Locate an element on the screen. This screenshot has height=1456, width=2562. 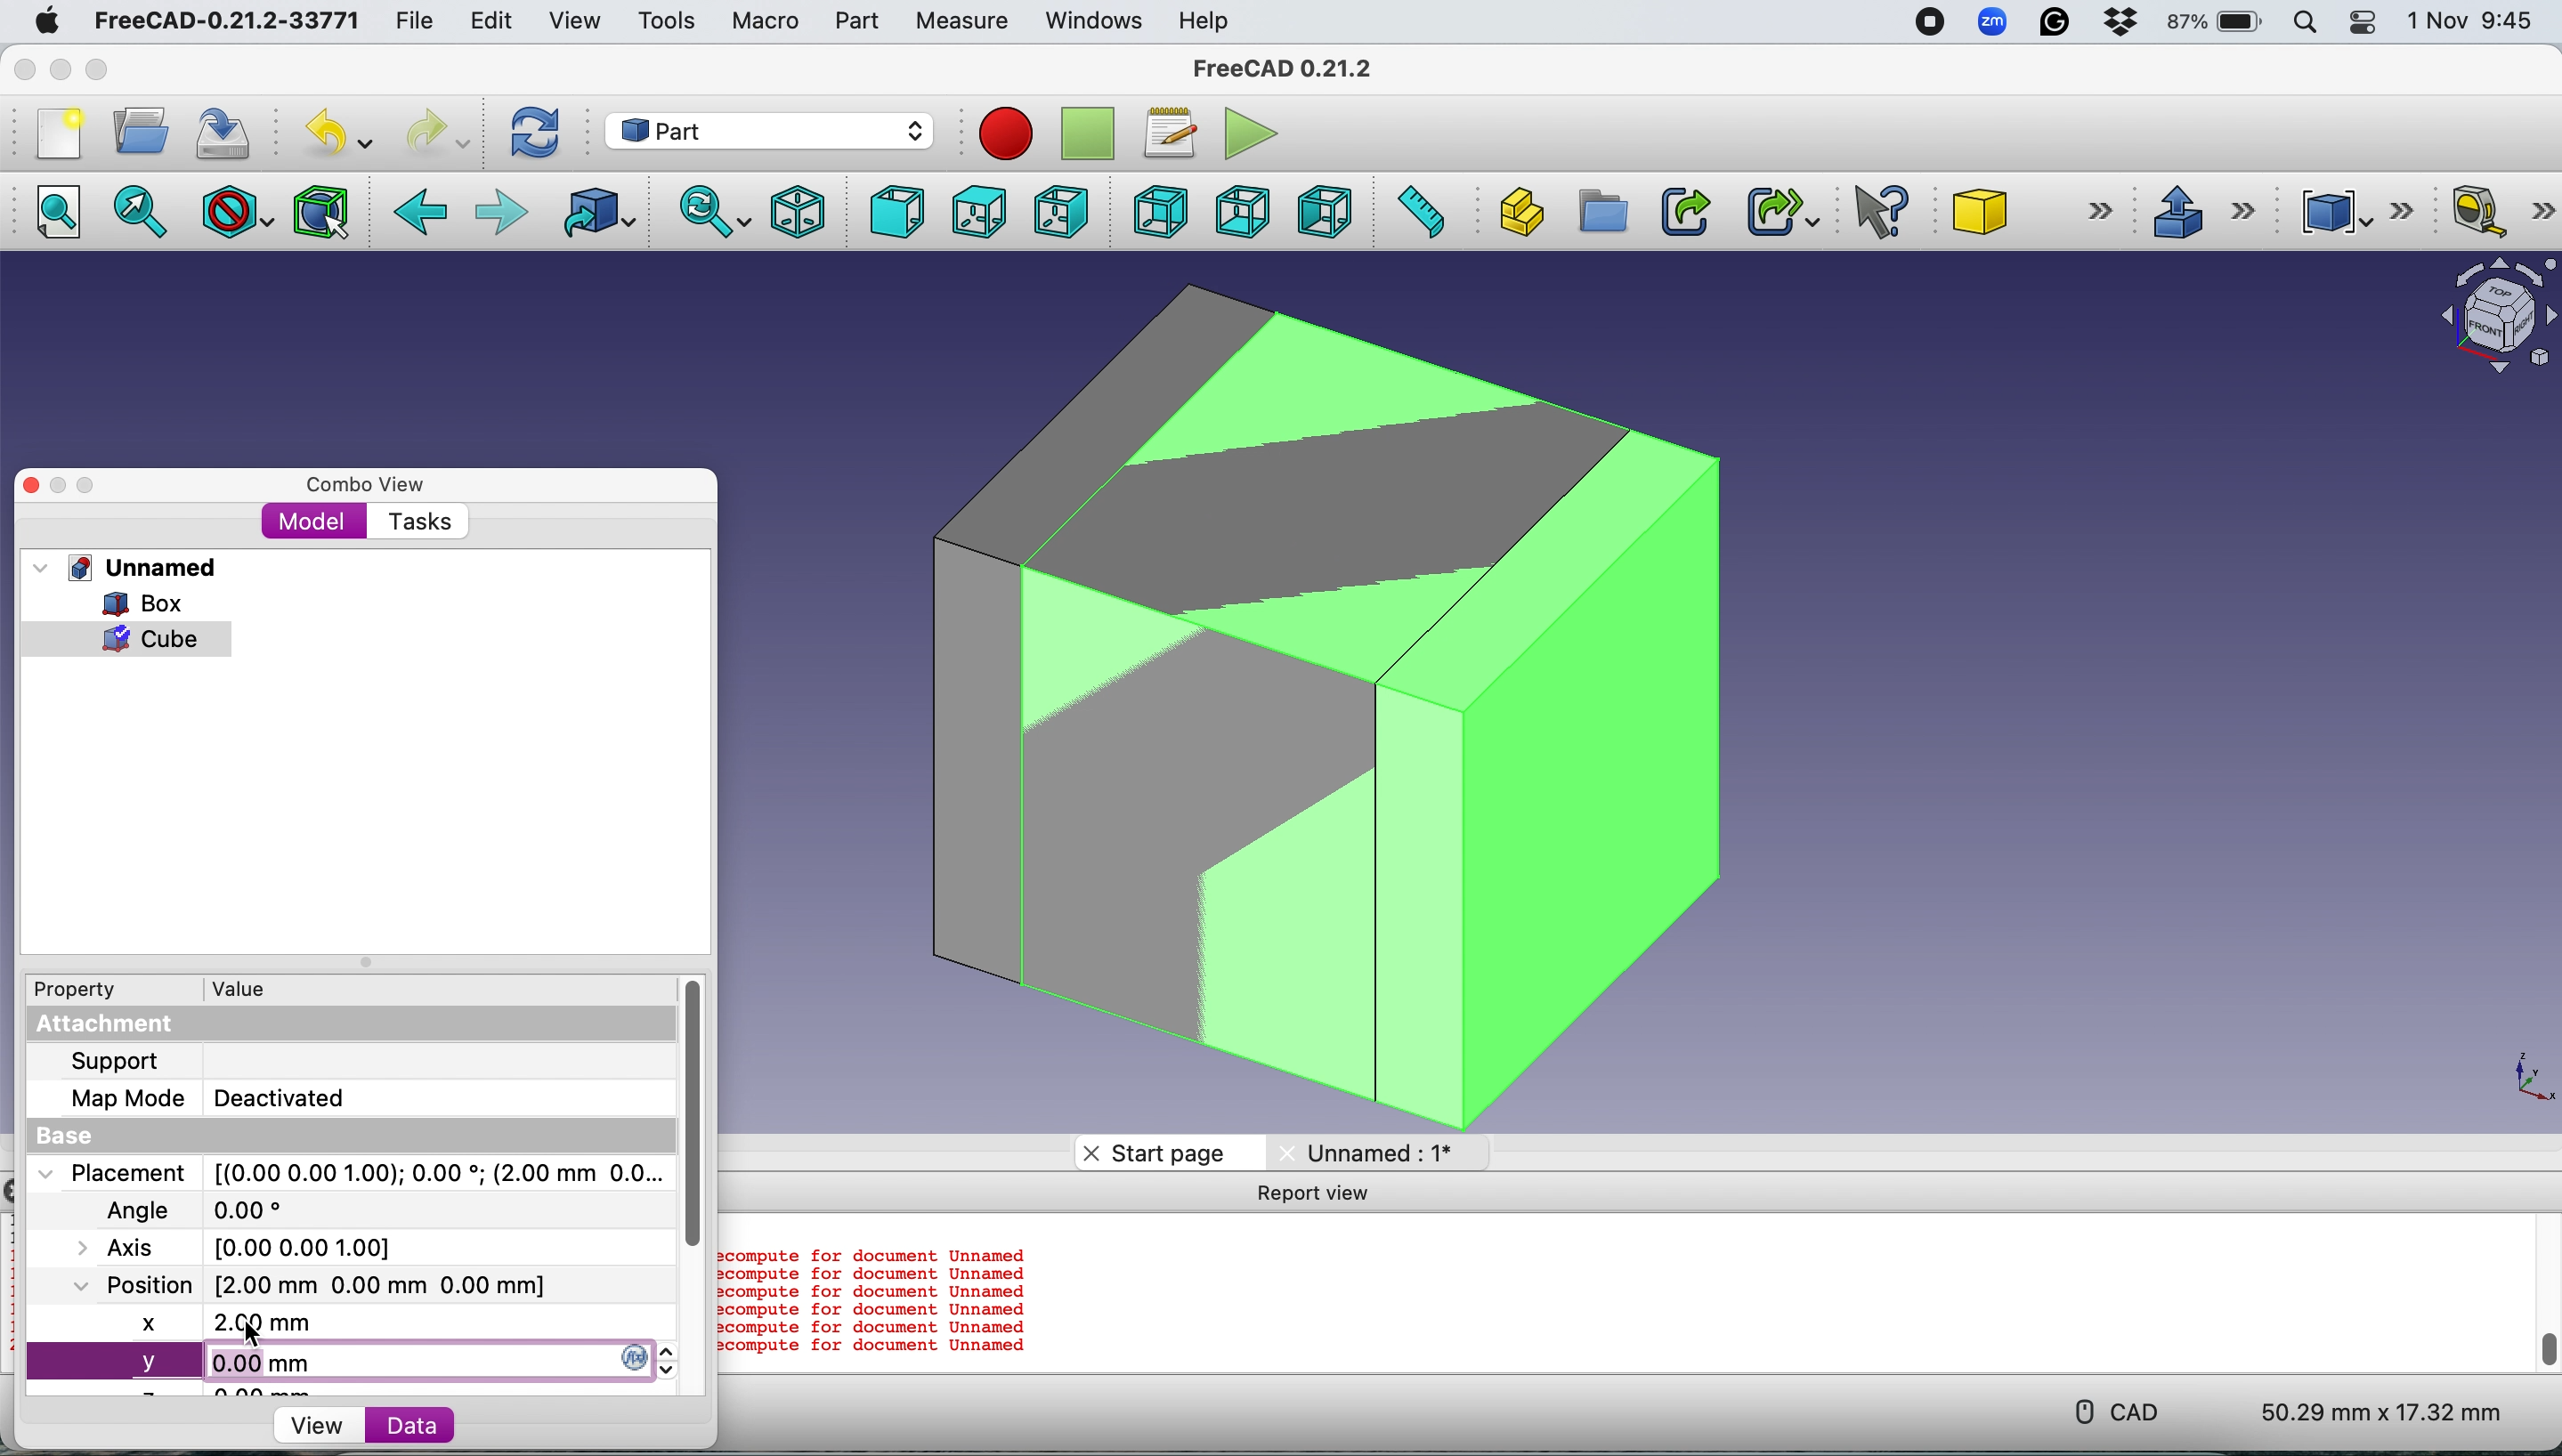
FreeCAD-0.21.2-33771 is located at coordinates (226, 21).